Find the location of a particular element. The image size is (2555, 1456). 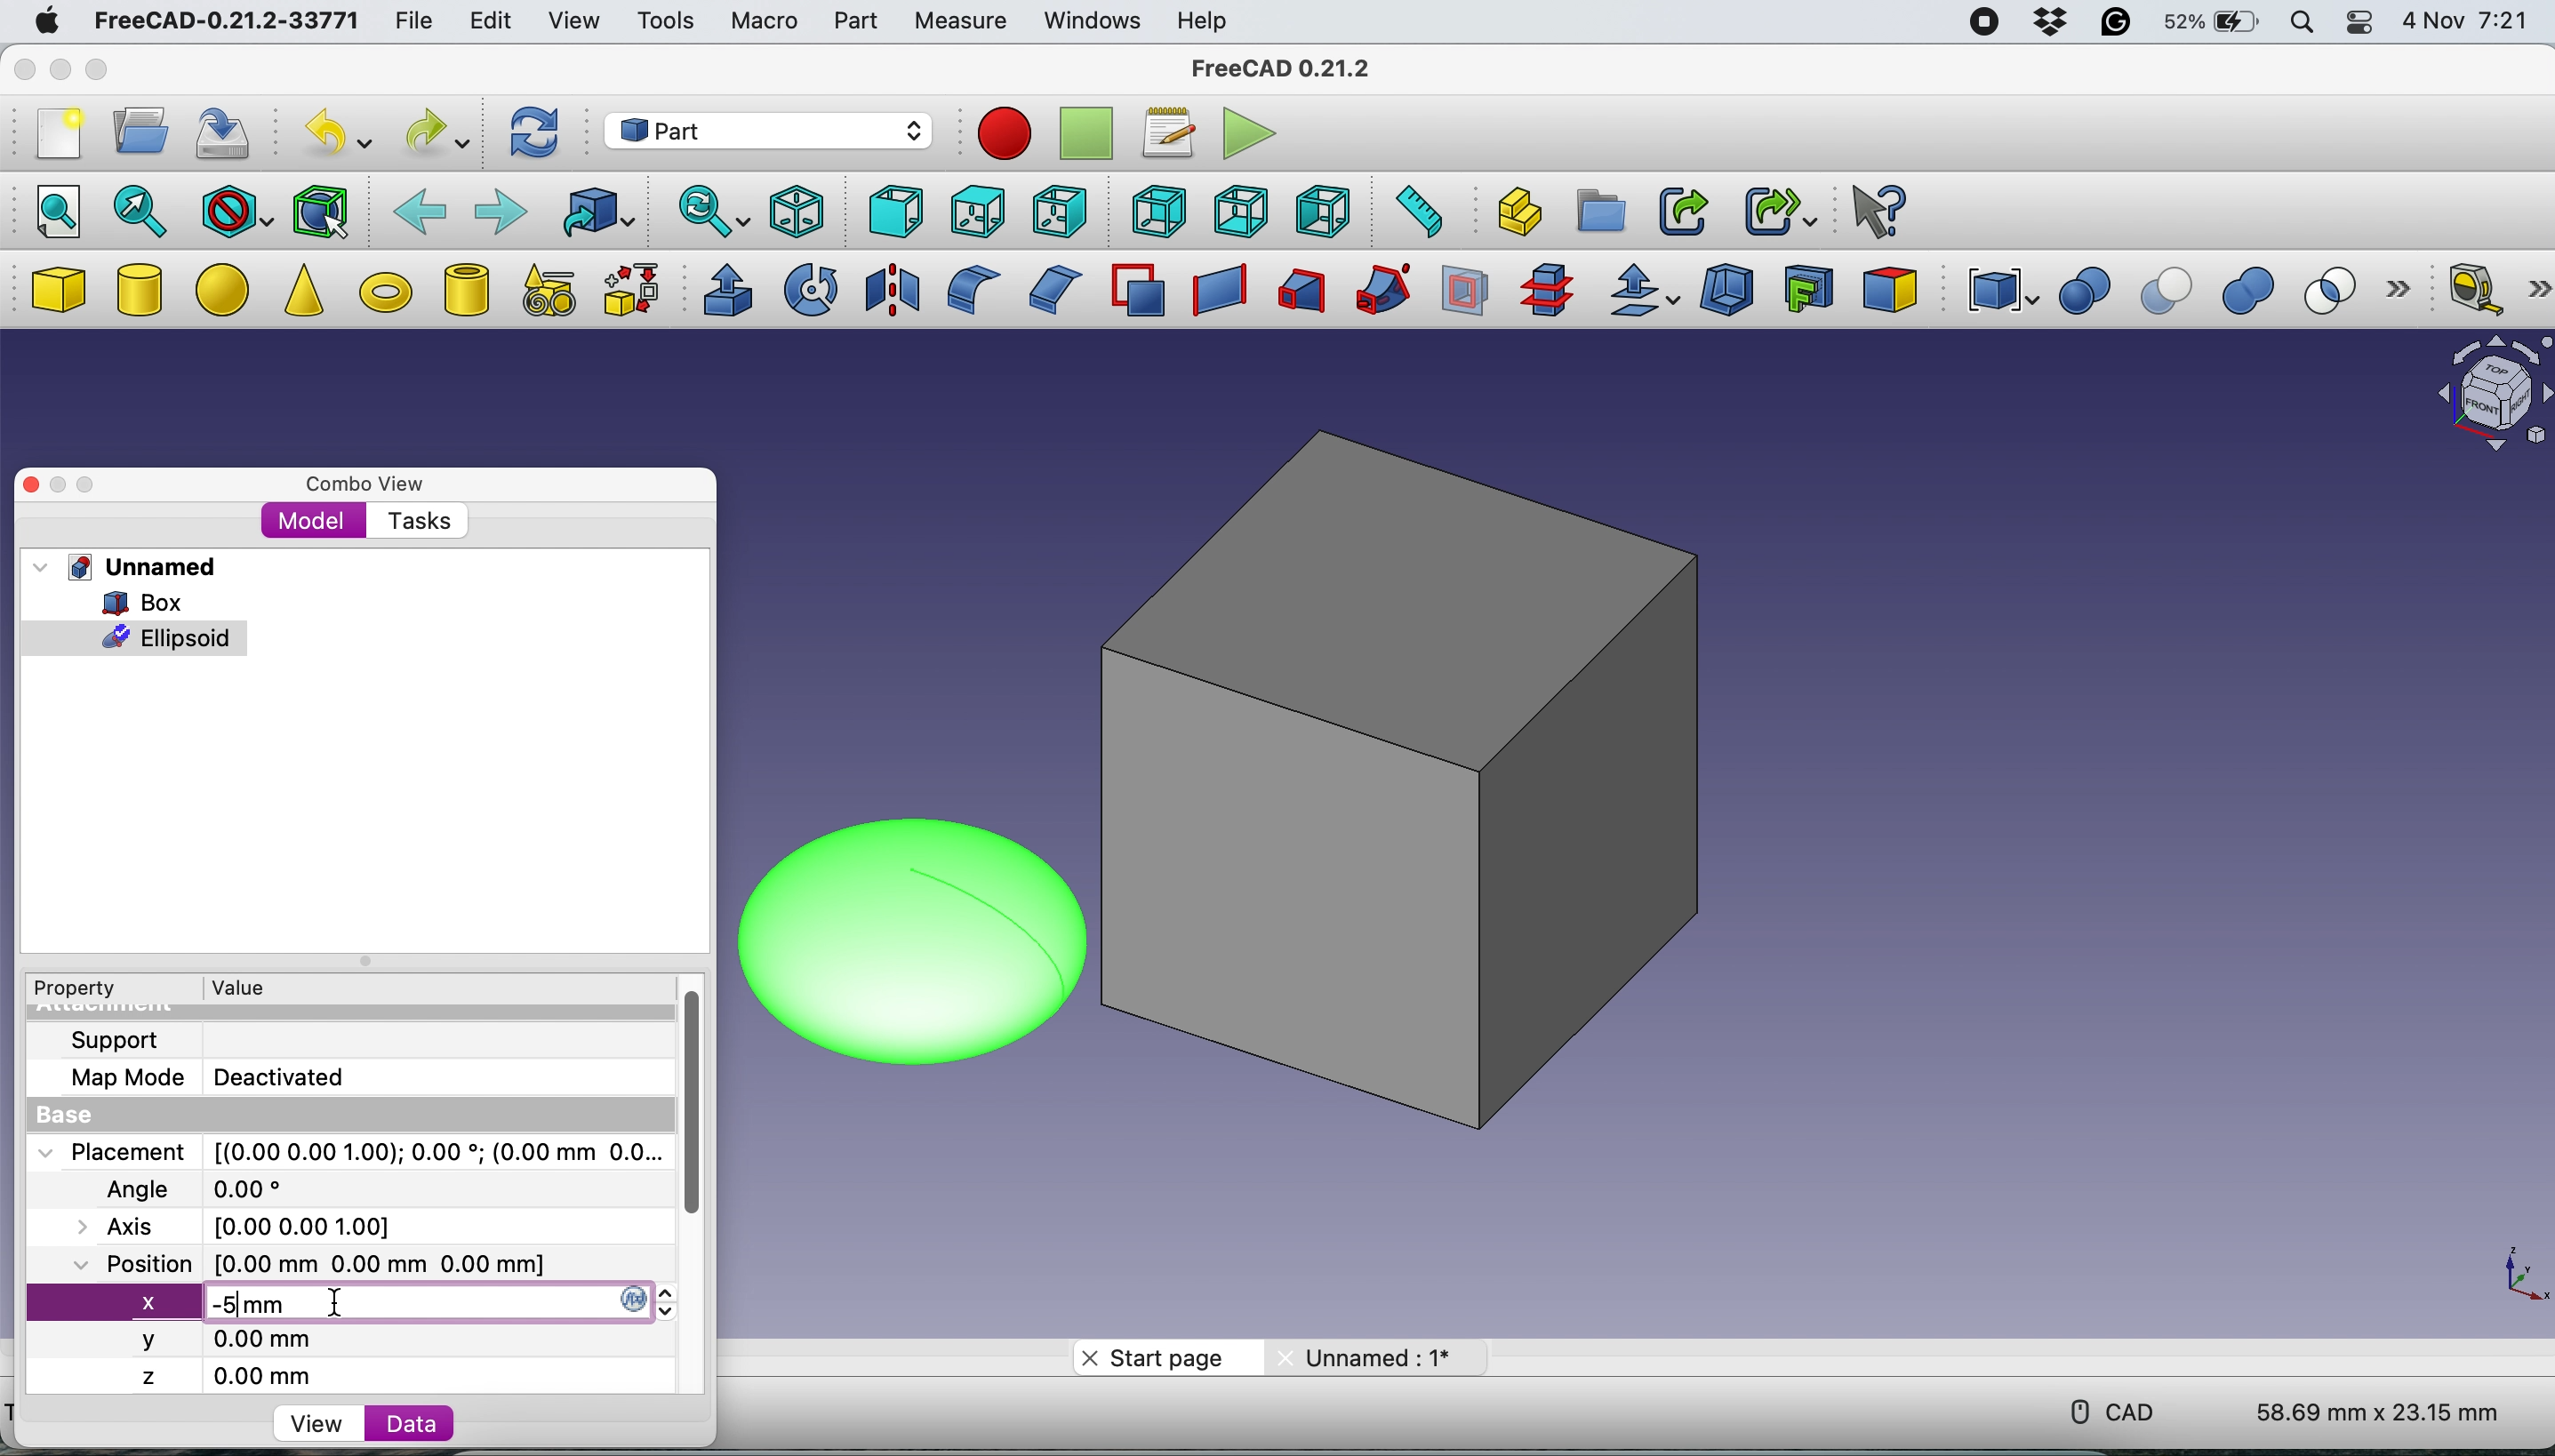

ellipsoid is located at coordinates (913, 943).